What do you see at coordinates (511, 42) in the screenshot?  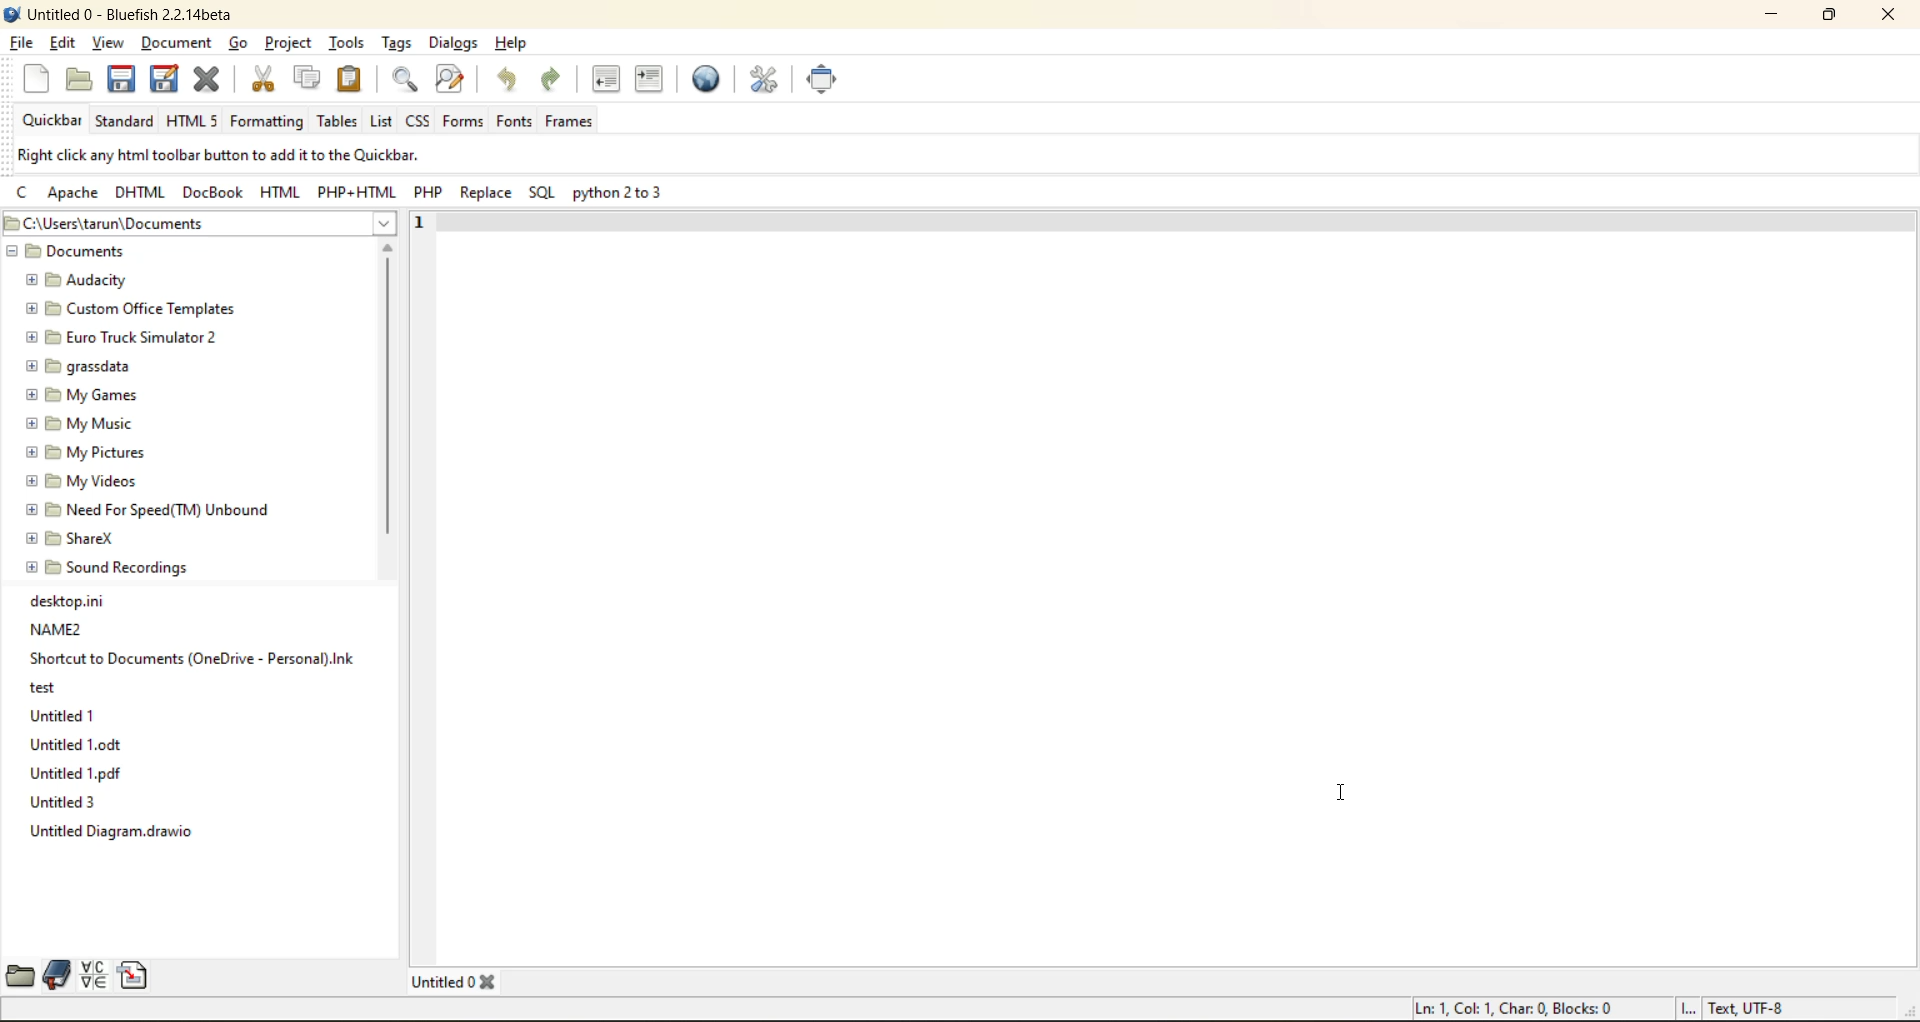 I see `help` at bounding box center [511, 42].